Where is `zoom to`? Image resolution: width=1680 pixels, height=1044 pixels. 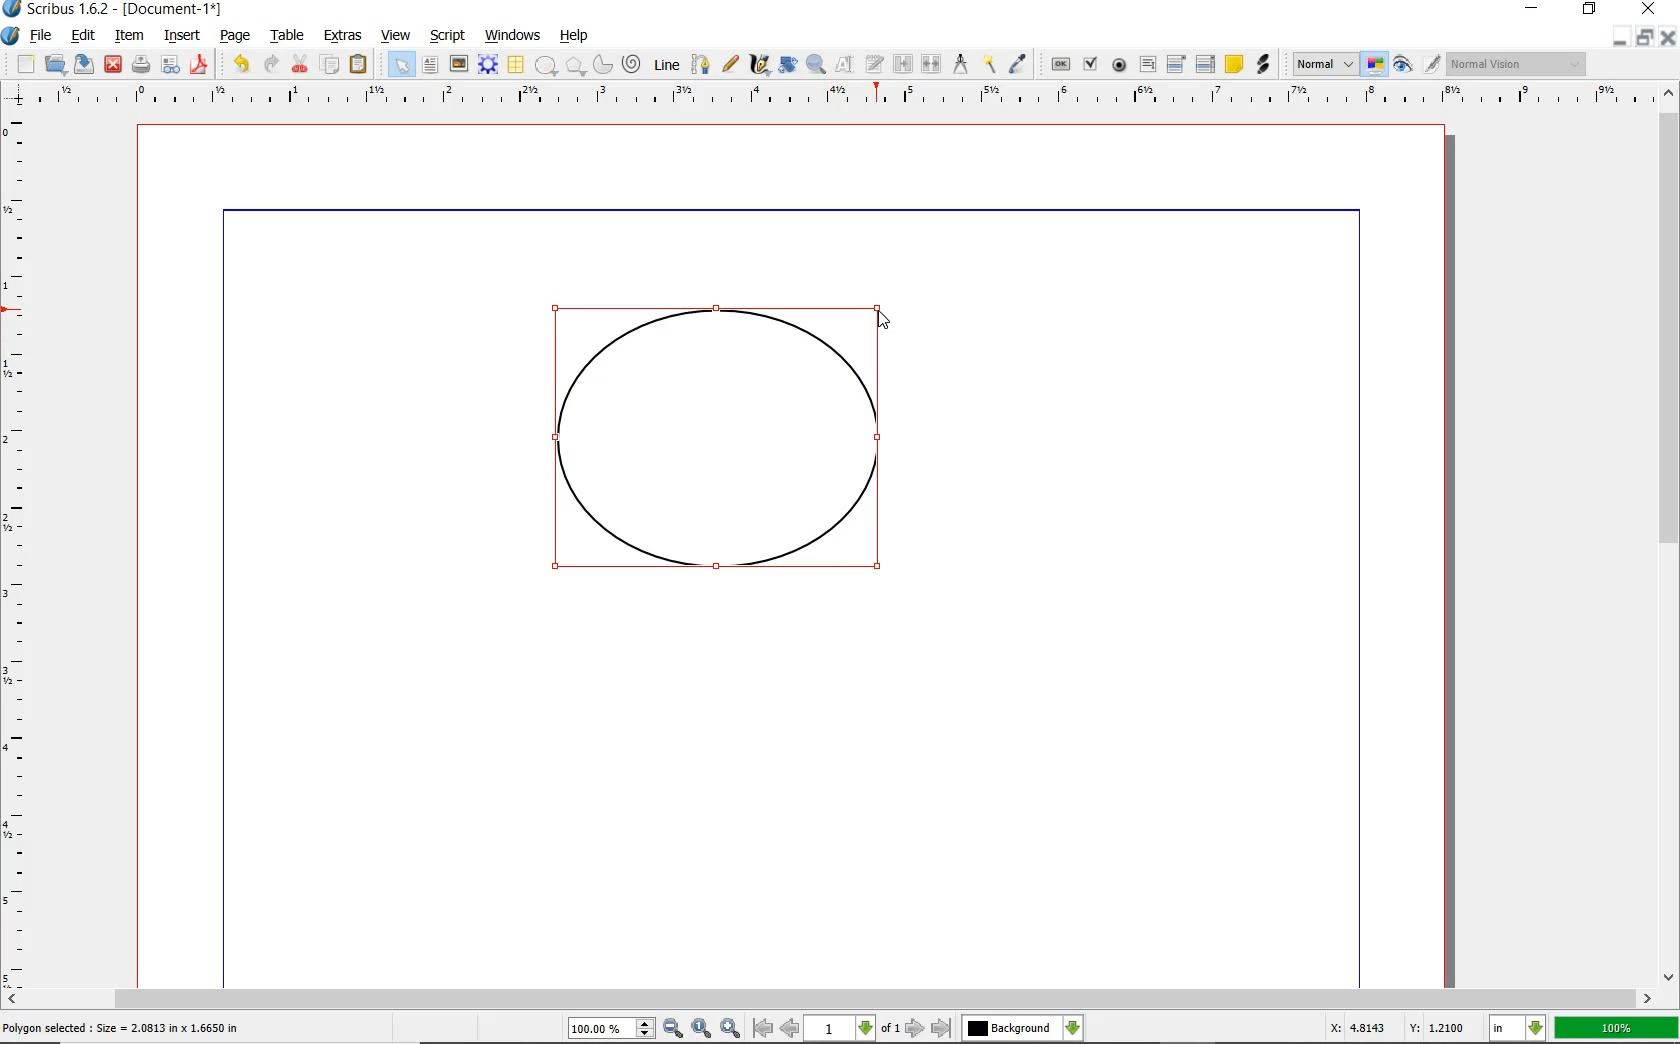
zoom to is located at coordinates (703, 1028).